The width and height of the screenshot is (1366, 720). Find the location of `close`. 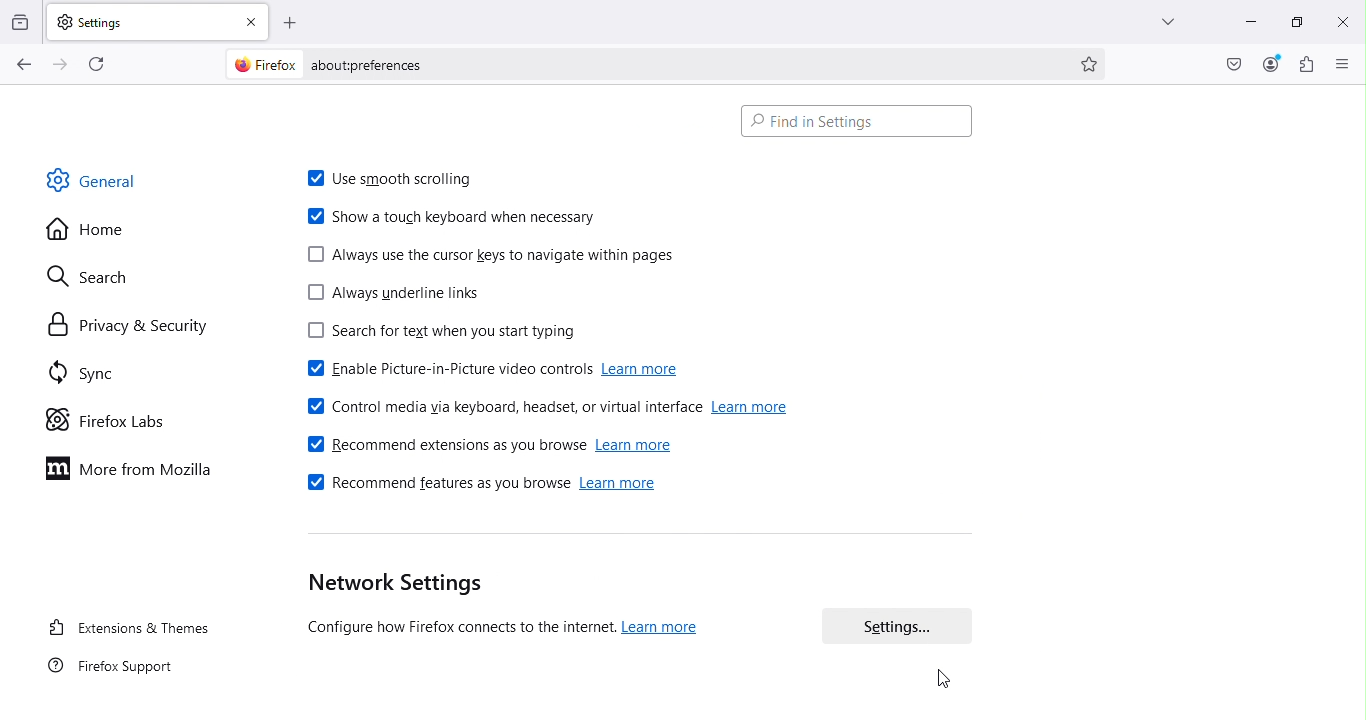

close is located at coordinates (1339, 20).